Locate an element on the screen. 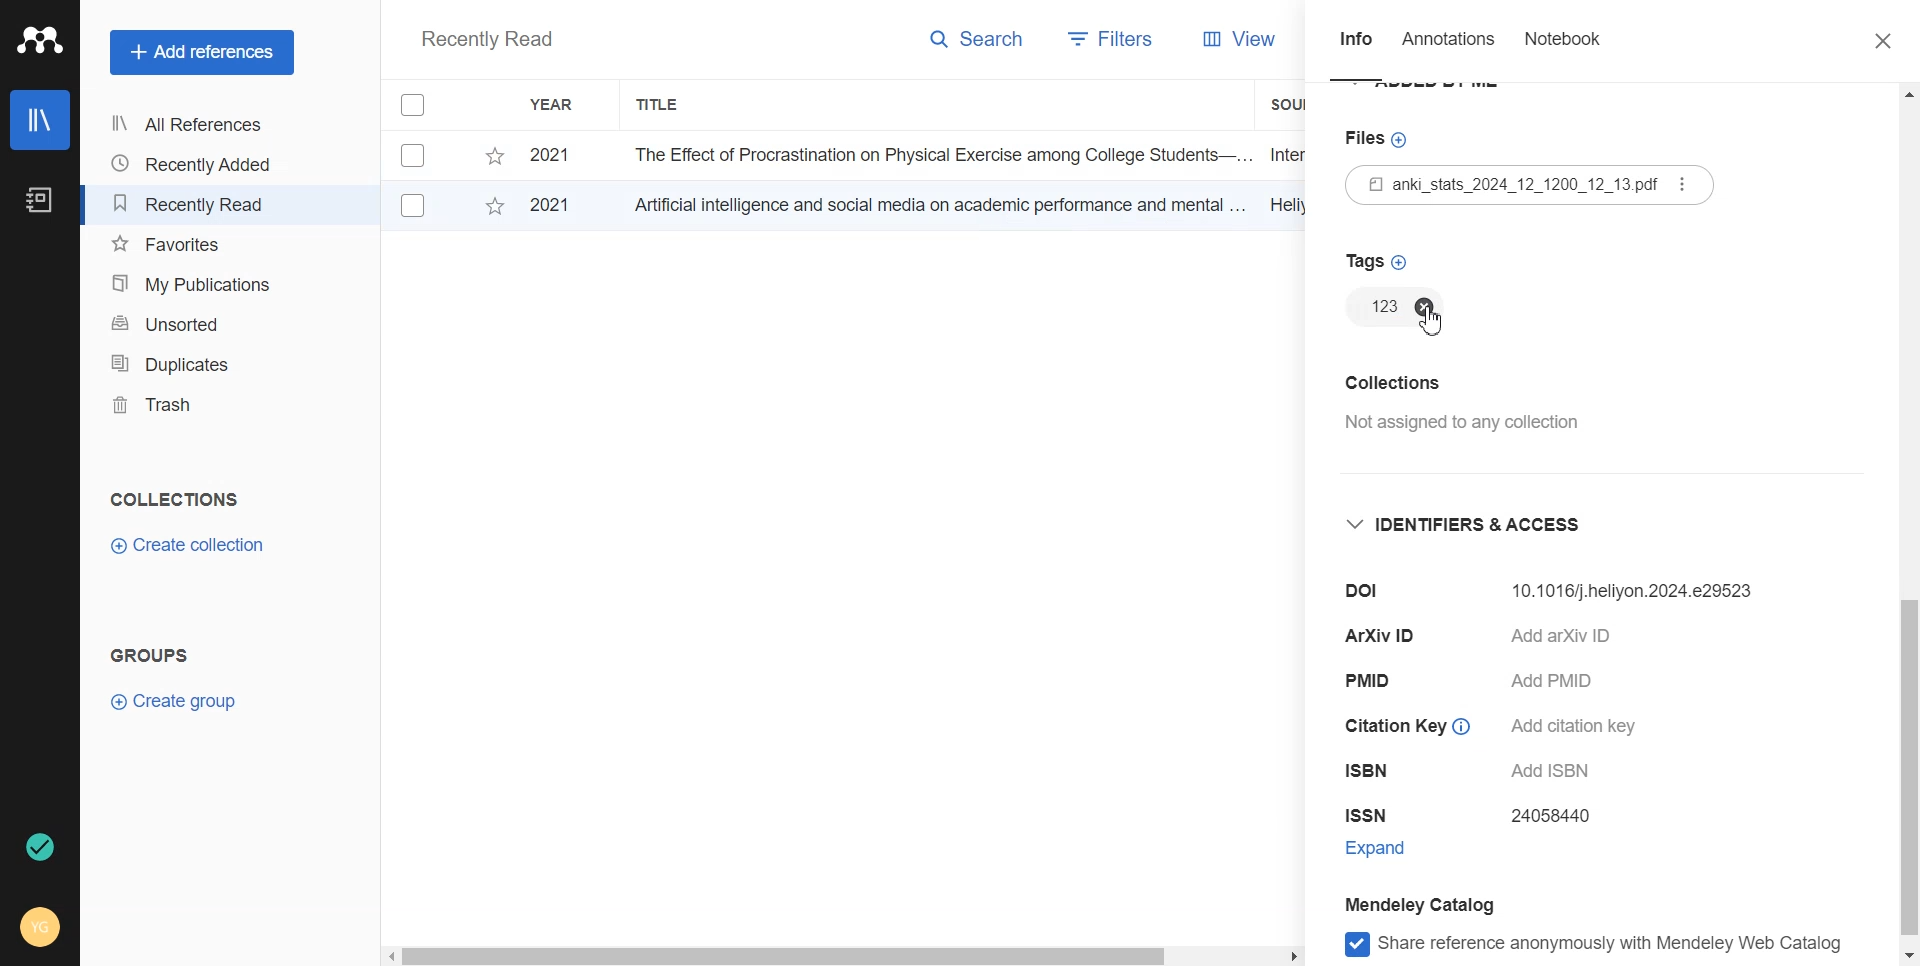 This screenshot has width=1920, height=966. Files is located at coordinates (1540, 185).